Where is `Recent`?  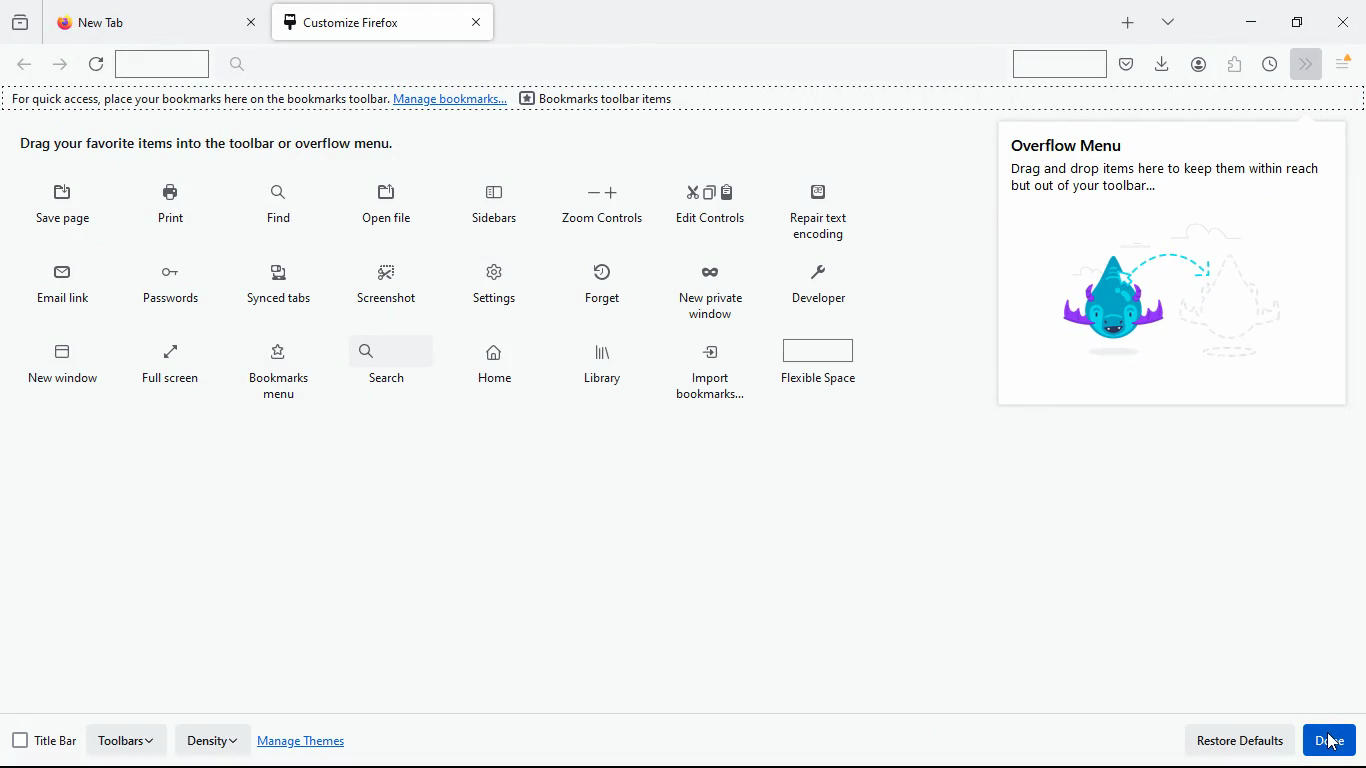 Recent is located at coordinates (1269, 63).